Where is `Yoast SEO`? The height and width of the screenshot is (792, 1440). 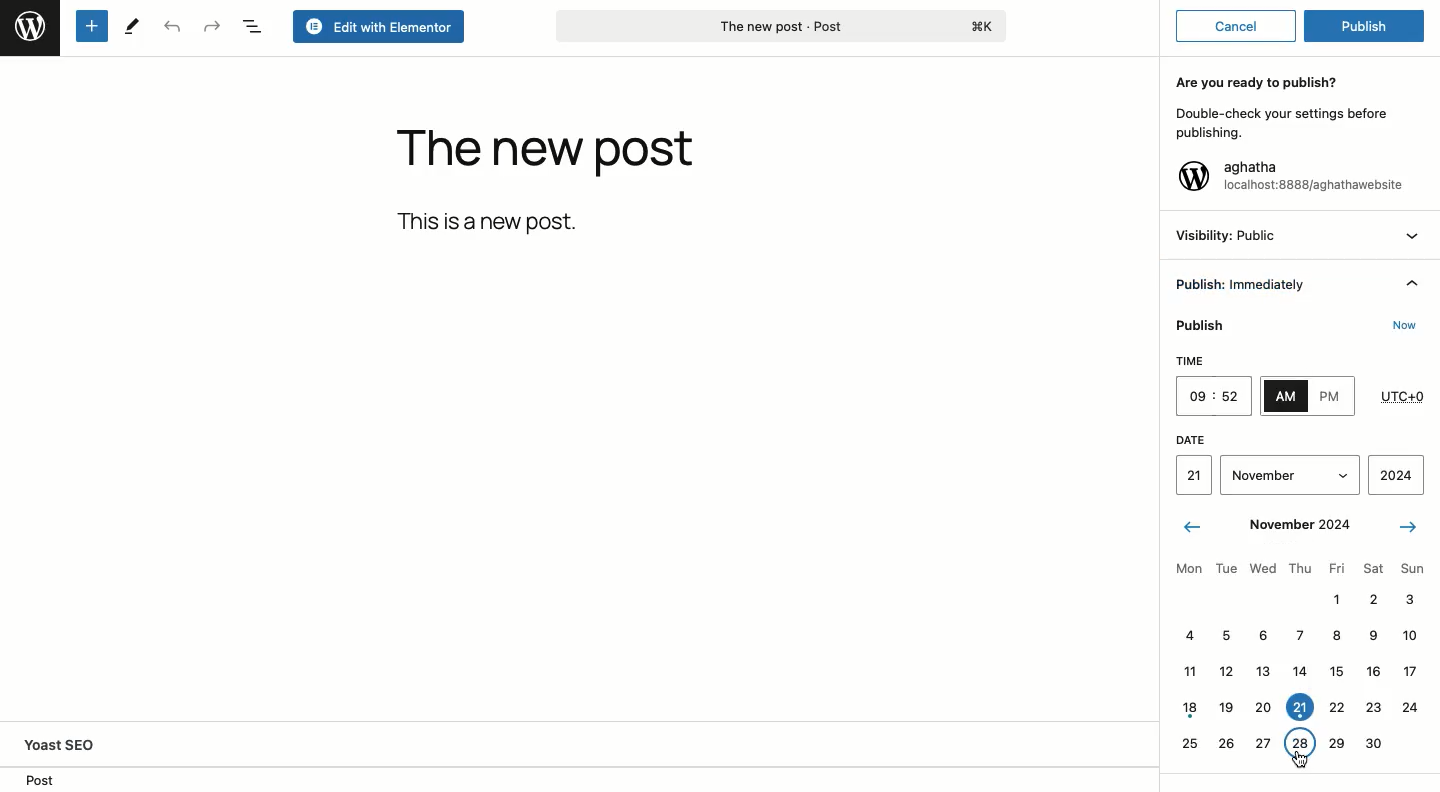
Yoast SEO is located at coordinates (86, 744).